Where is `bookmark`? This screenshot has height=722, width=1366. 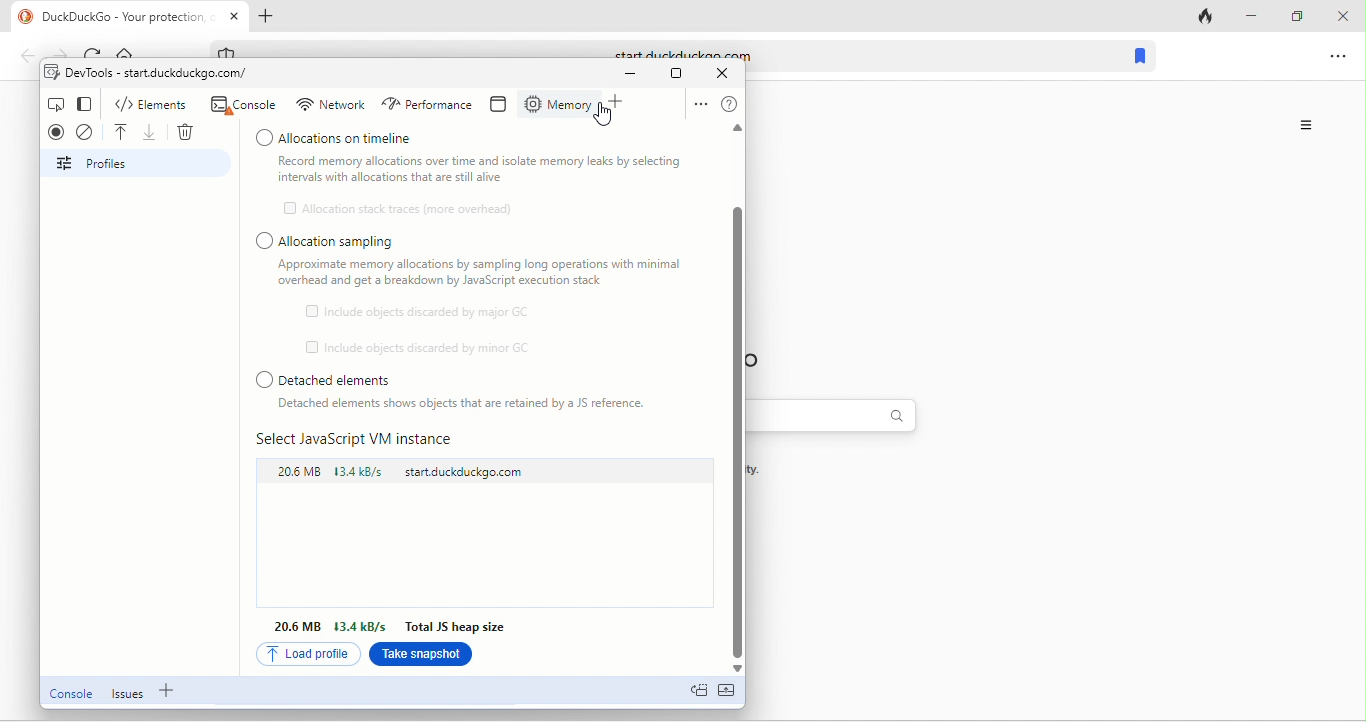 bookmark is located at coordinates (1140, 57).